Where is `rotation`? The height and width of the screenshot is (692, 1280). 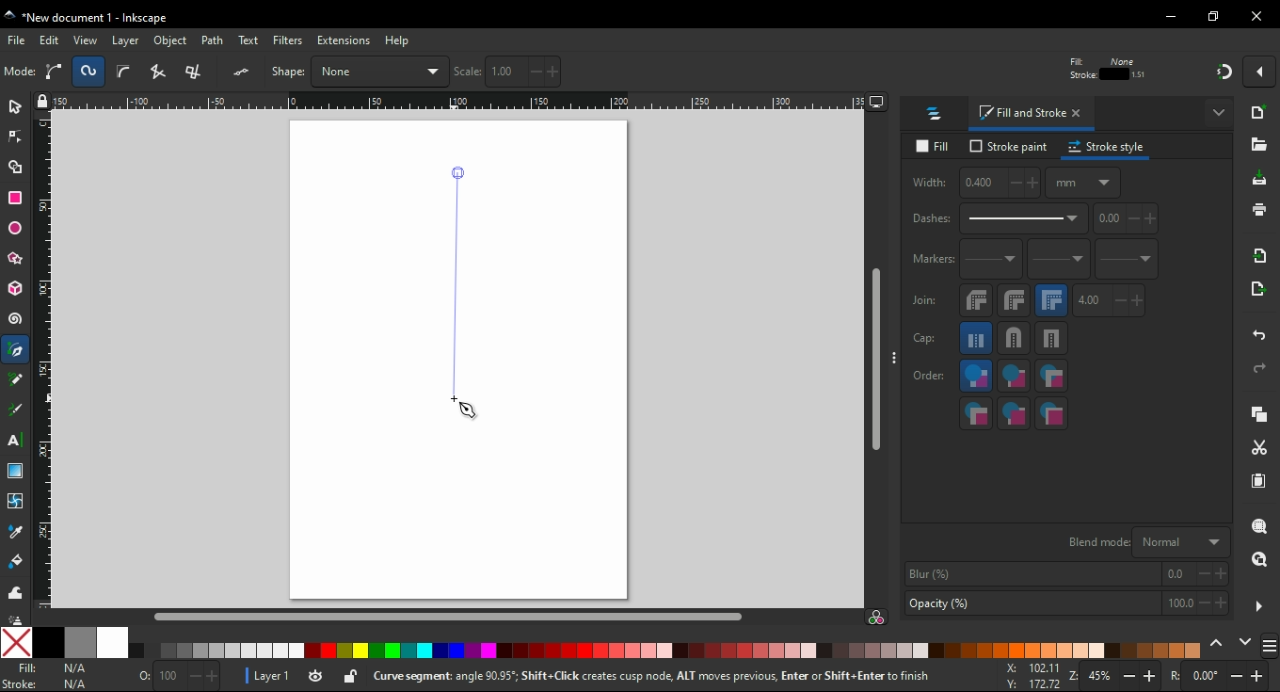 rotation is located at coordinates (1218, 677).